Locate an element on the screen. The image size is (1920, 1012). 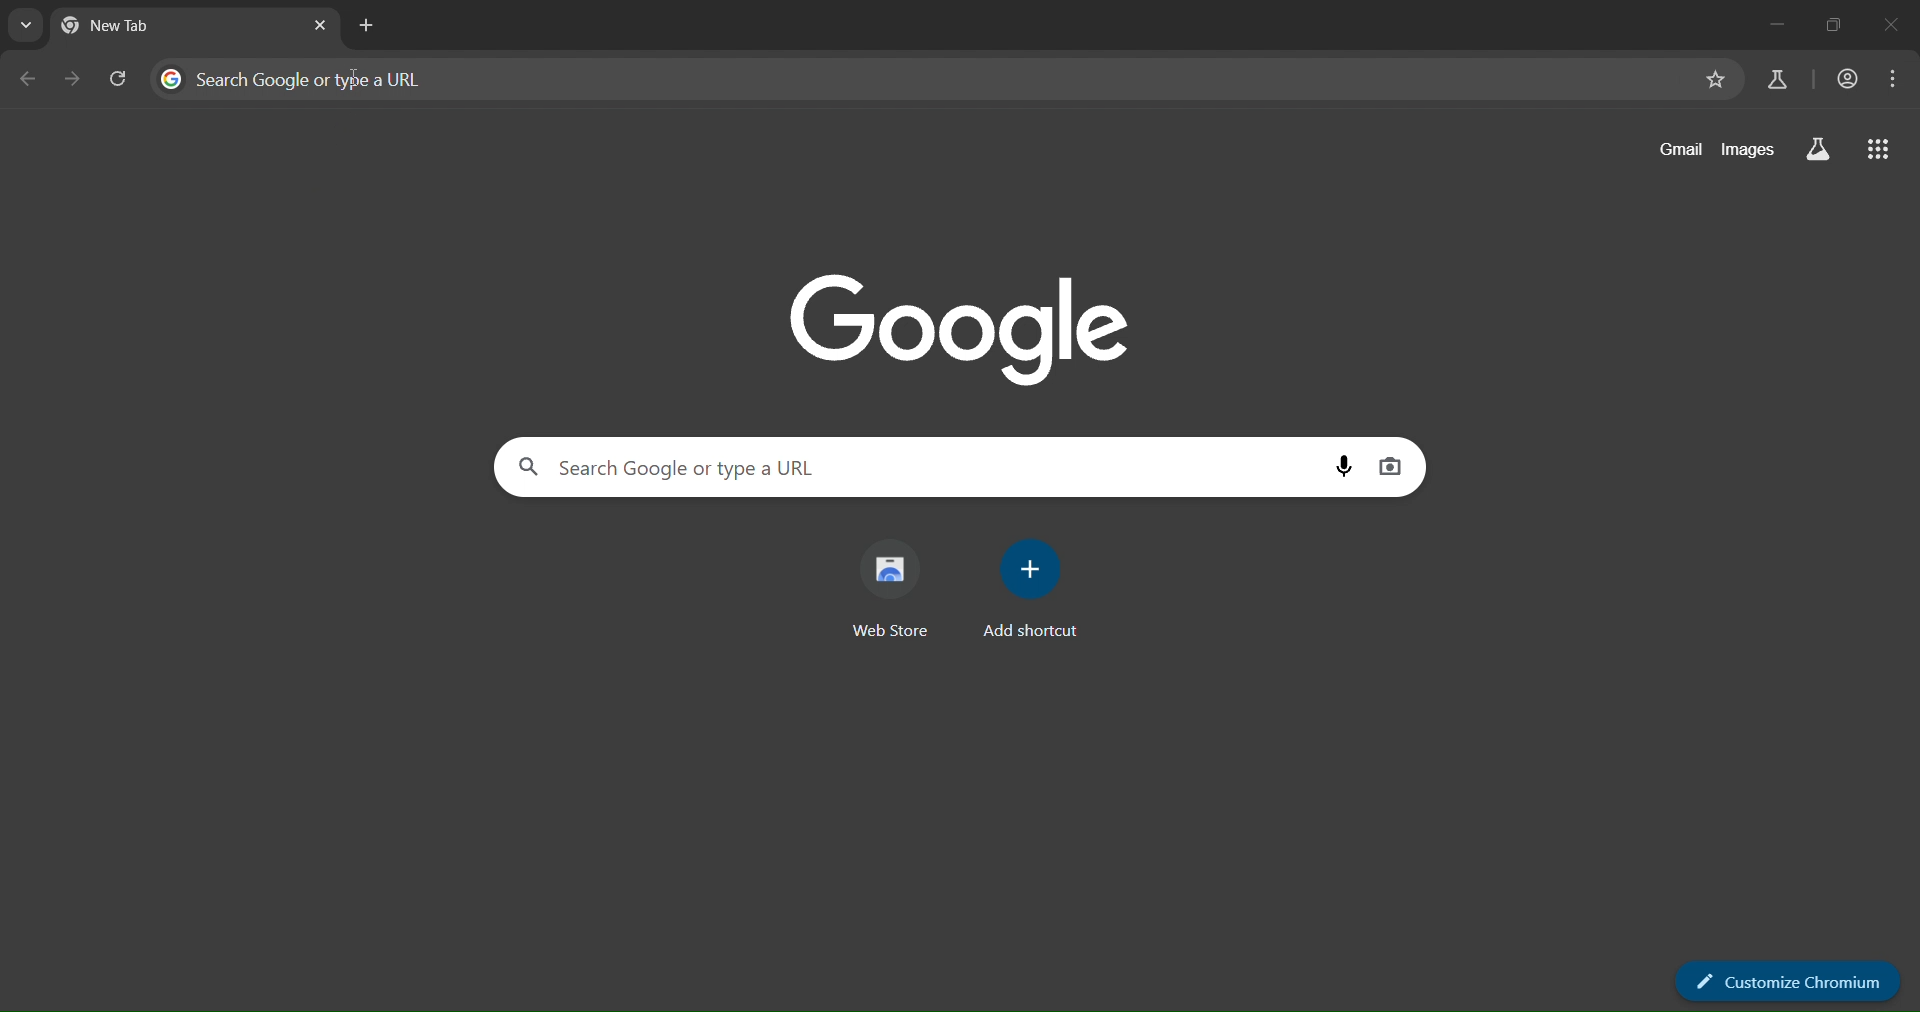
Google is located at coordinates (962, 328).